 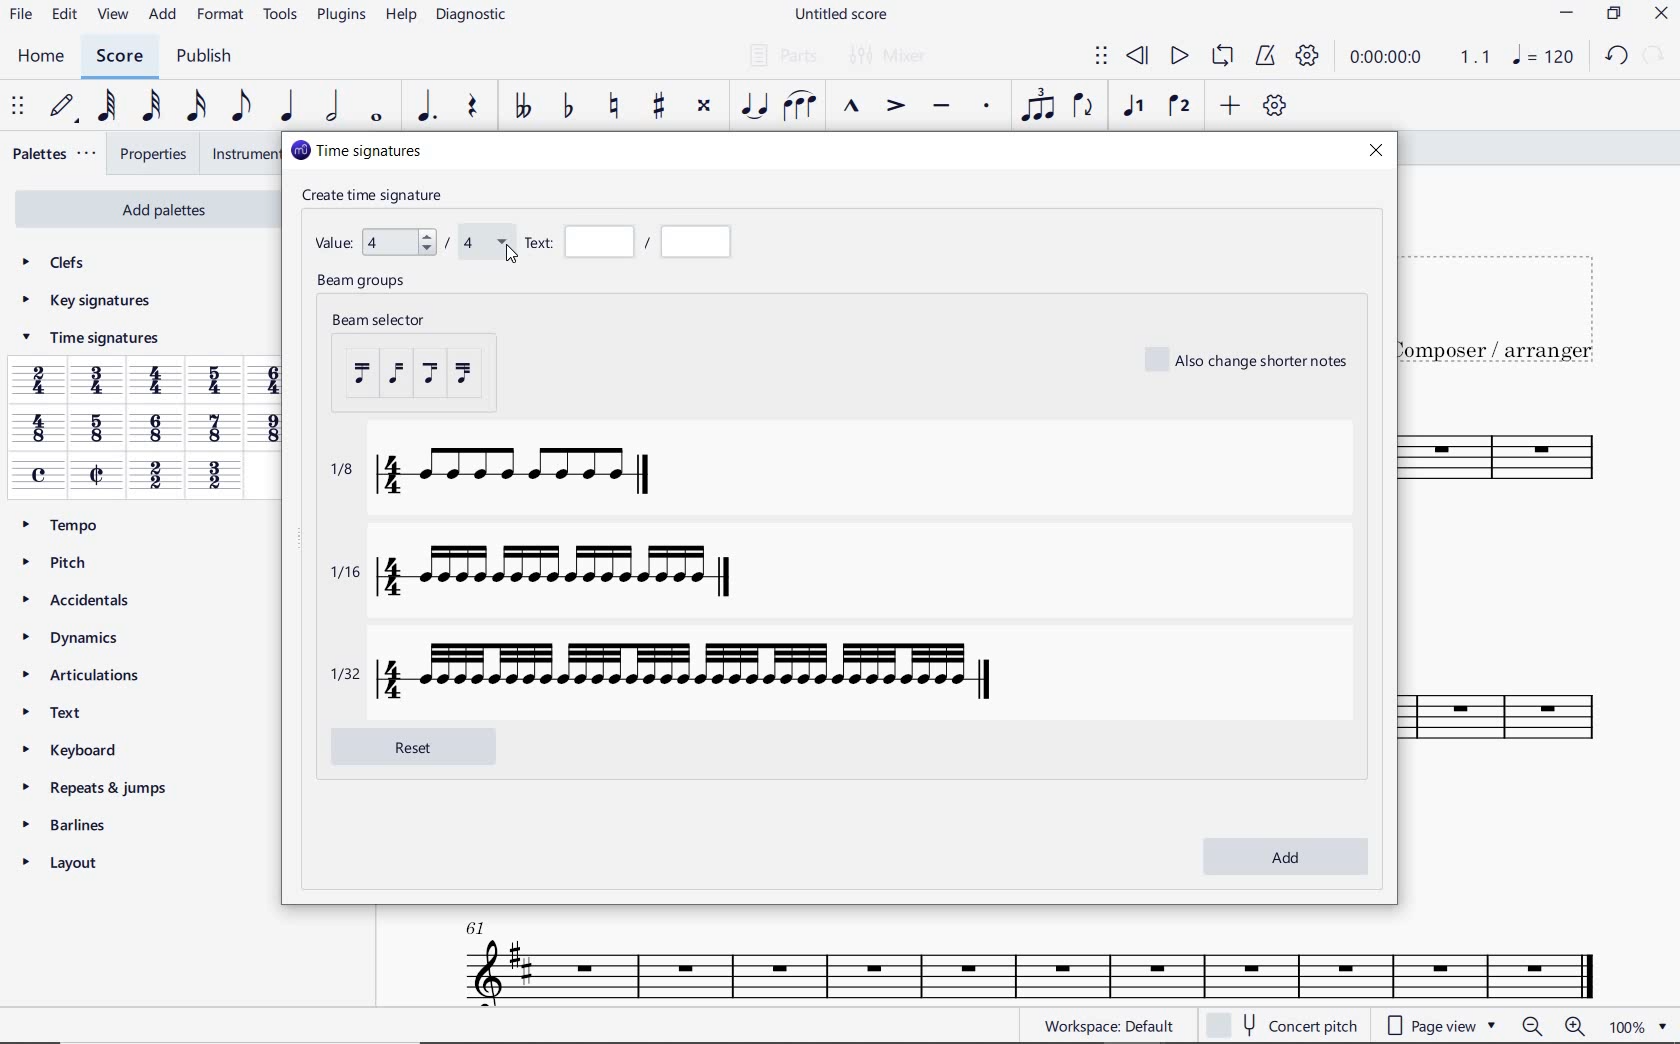 What do you see at coordinates (671, 670) in the screenshot?
I see `1/32` at bounding box center [671, 670].